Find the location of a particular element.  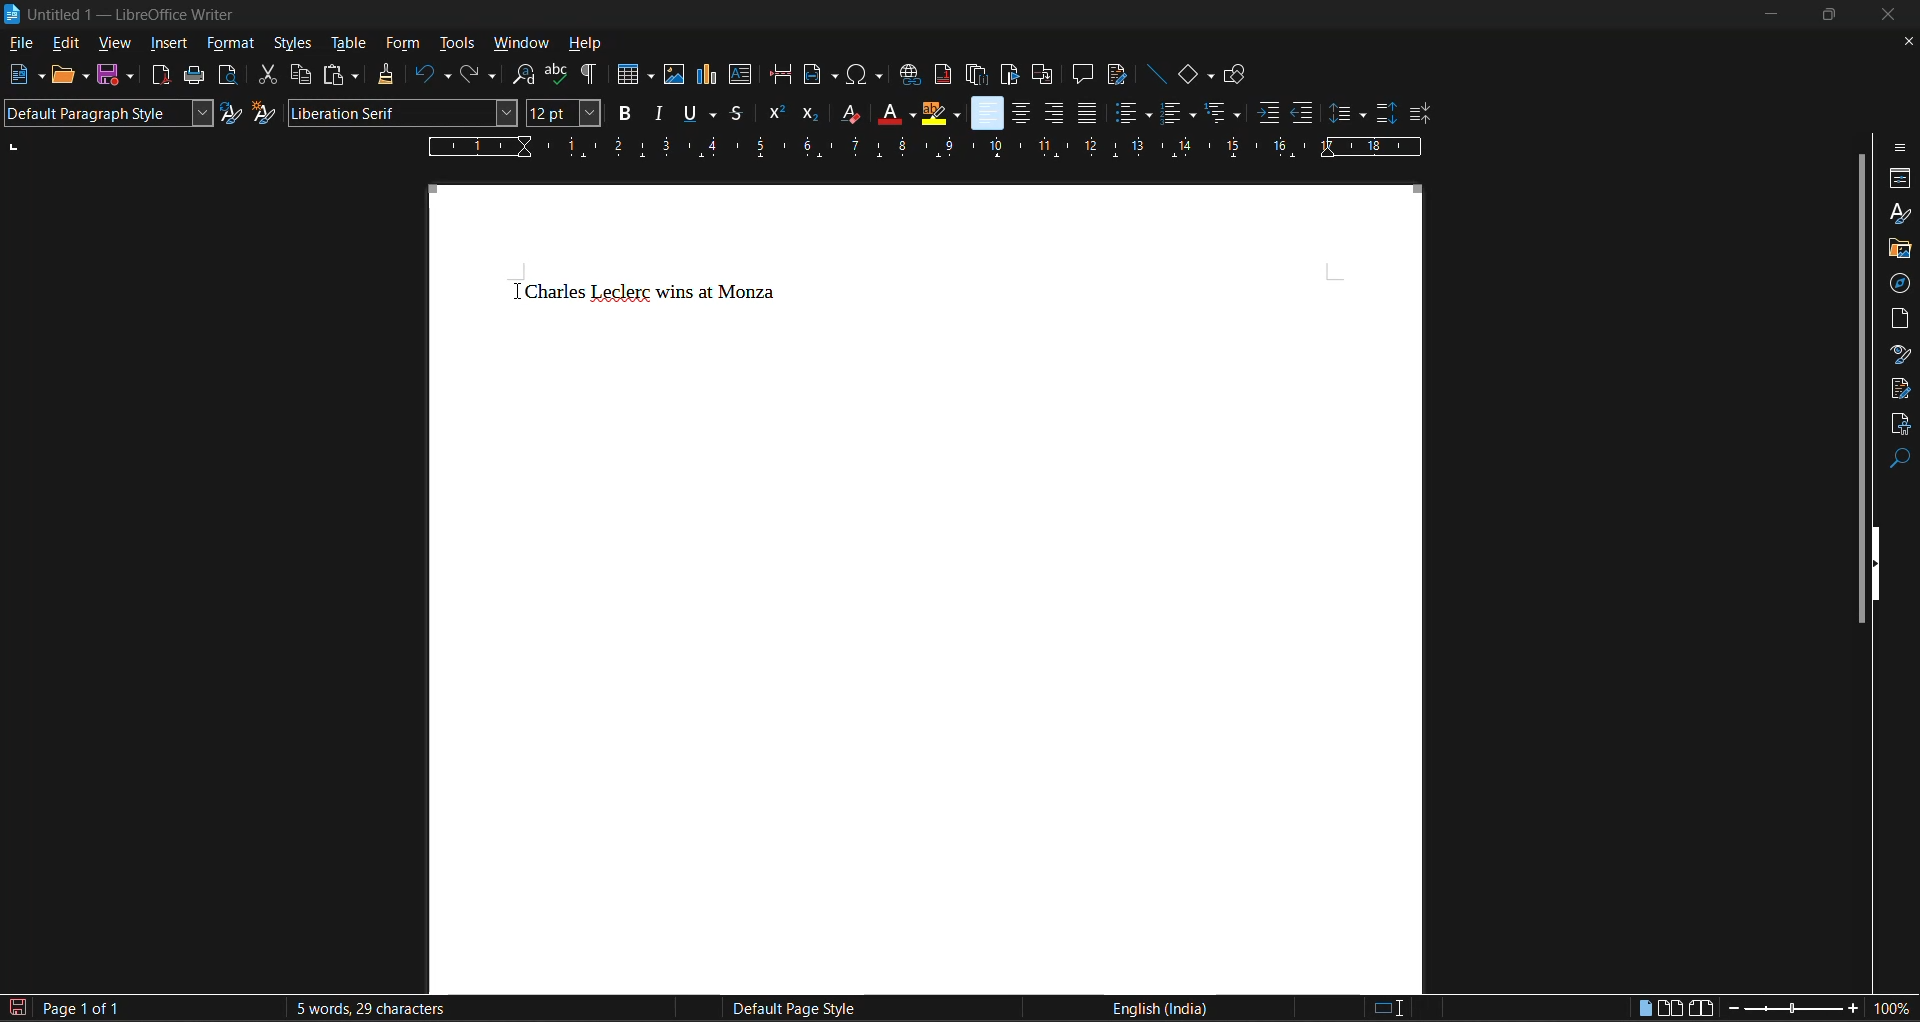

align right is located at coordinates (1053, 113).